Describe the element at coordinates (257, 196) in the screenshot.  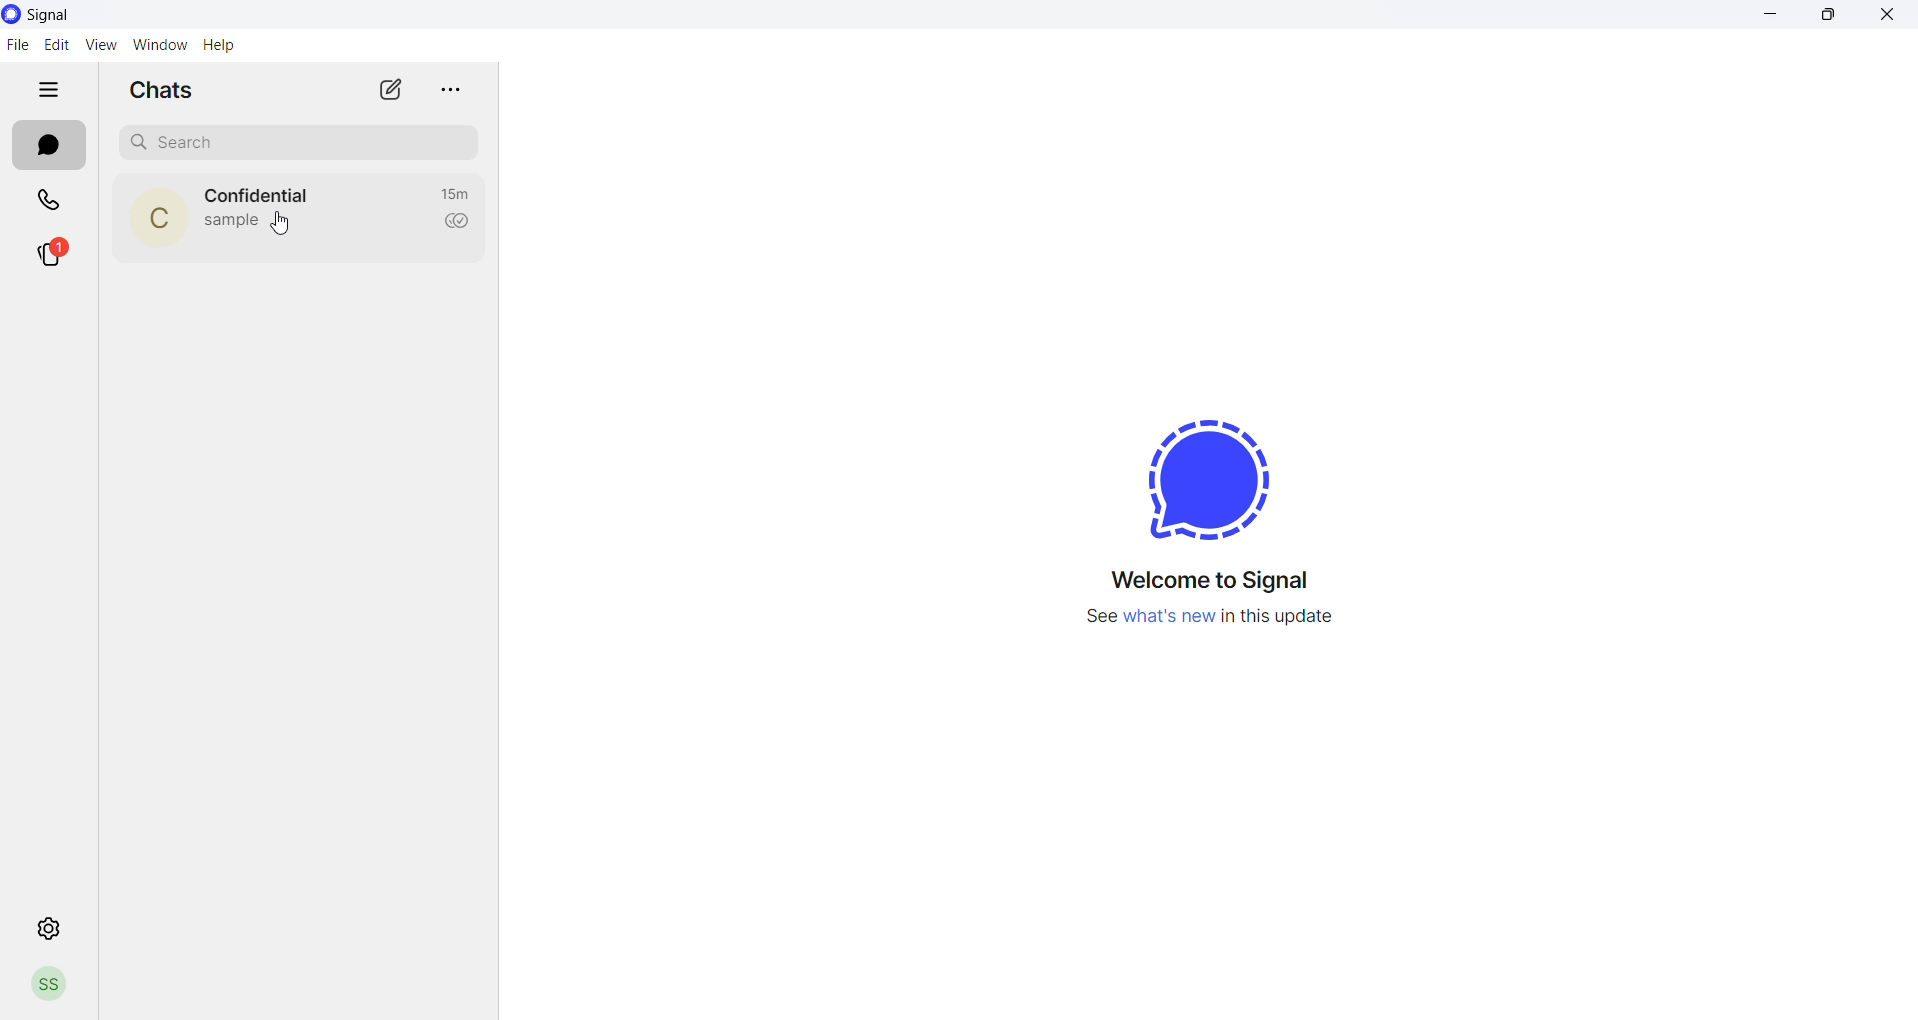
I see `confidential` at that location.